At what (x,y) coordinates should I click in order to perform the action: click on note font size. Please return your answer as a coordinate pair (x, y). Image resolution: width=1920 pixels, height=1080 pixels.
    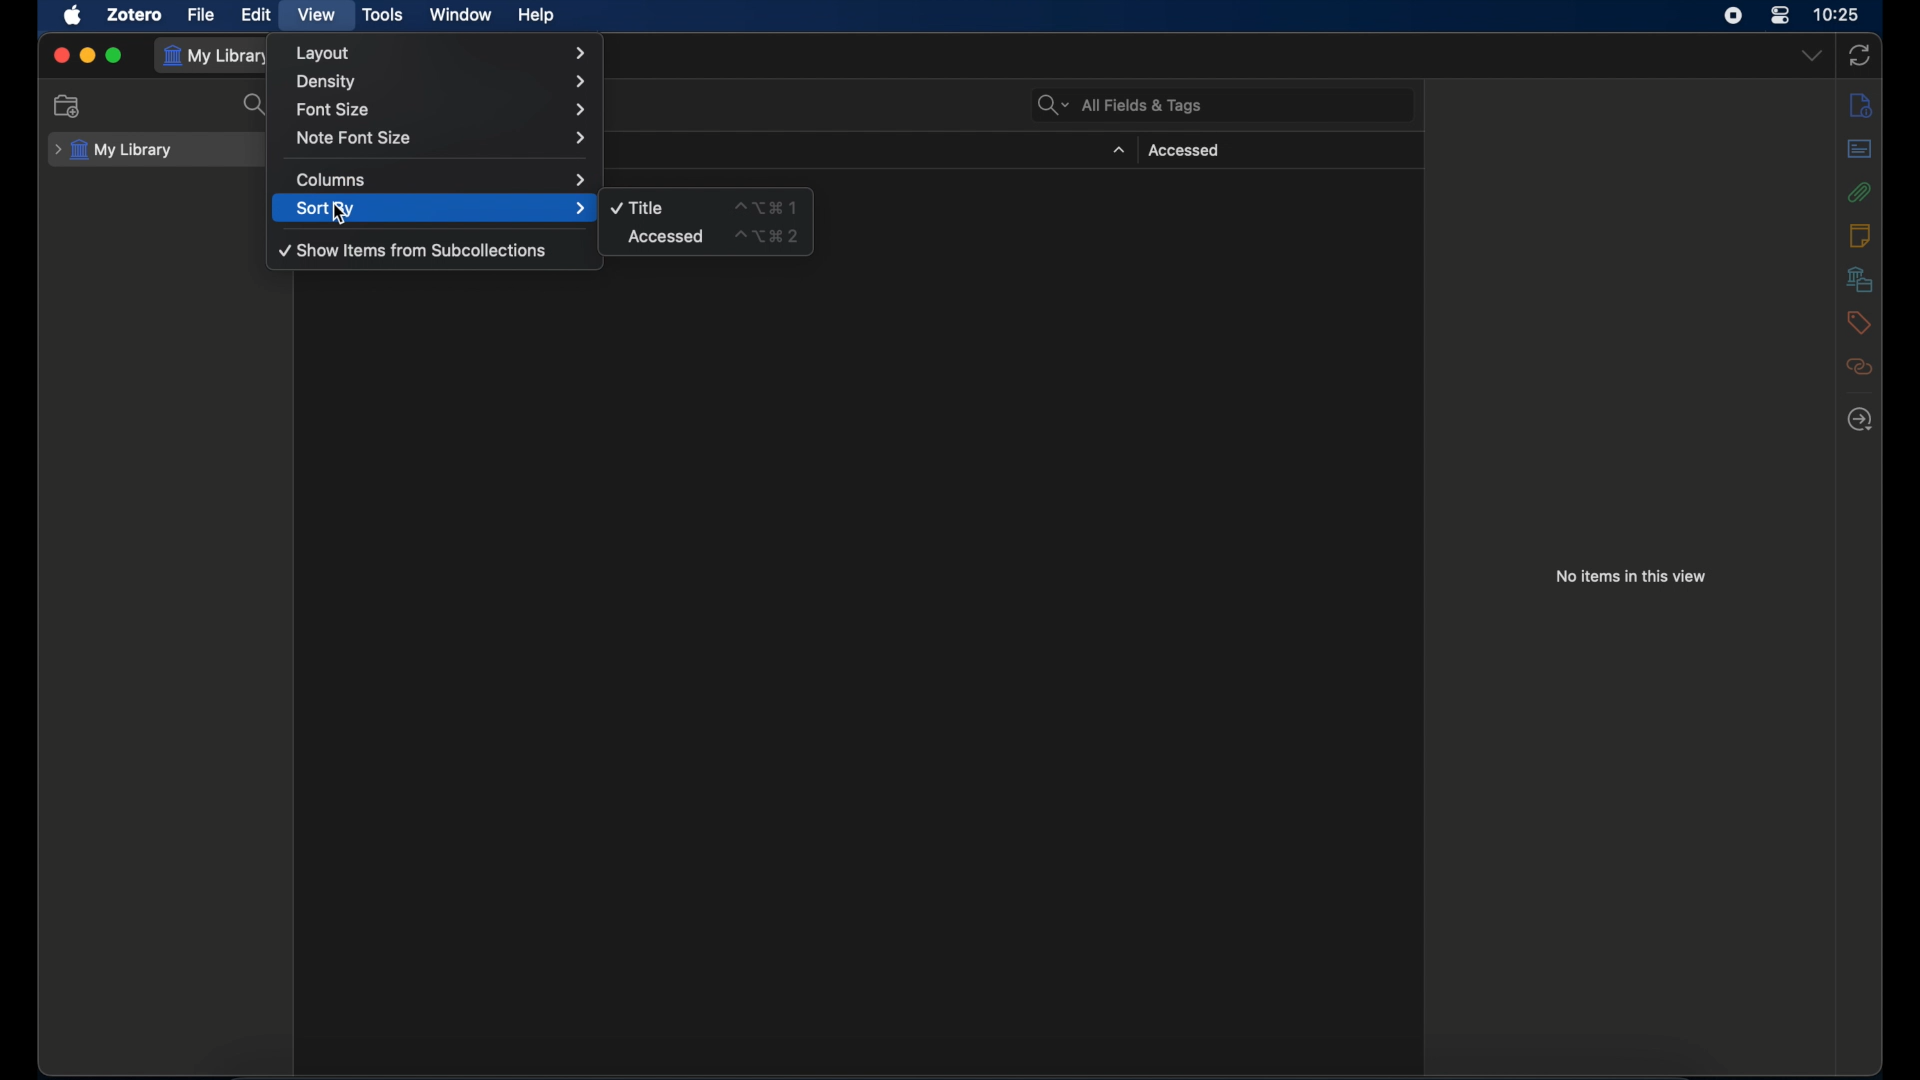
    Looking at the image, I should click on (442, 138).